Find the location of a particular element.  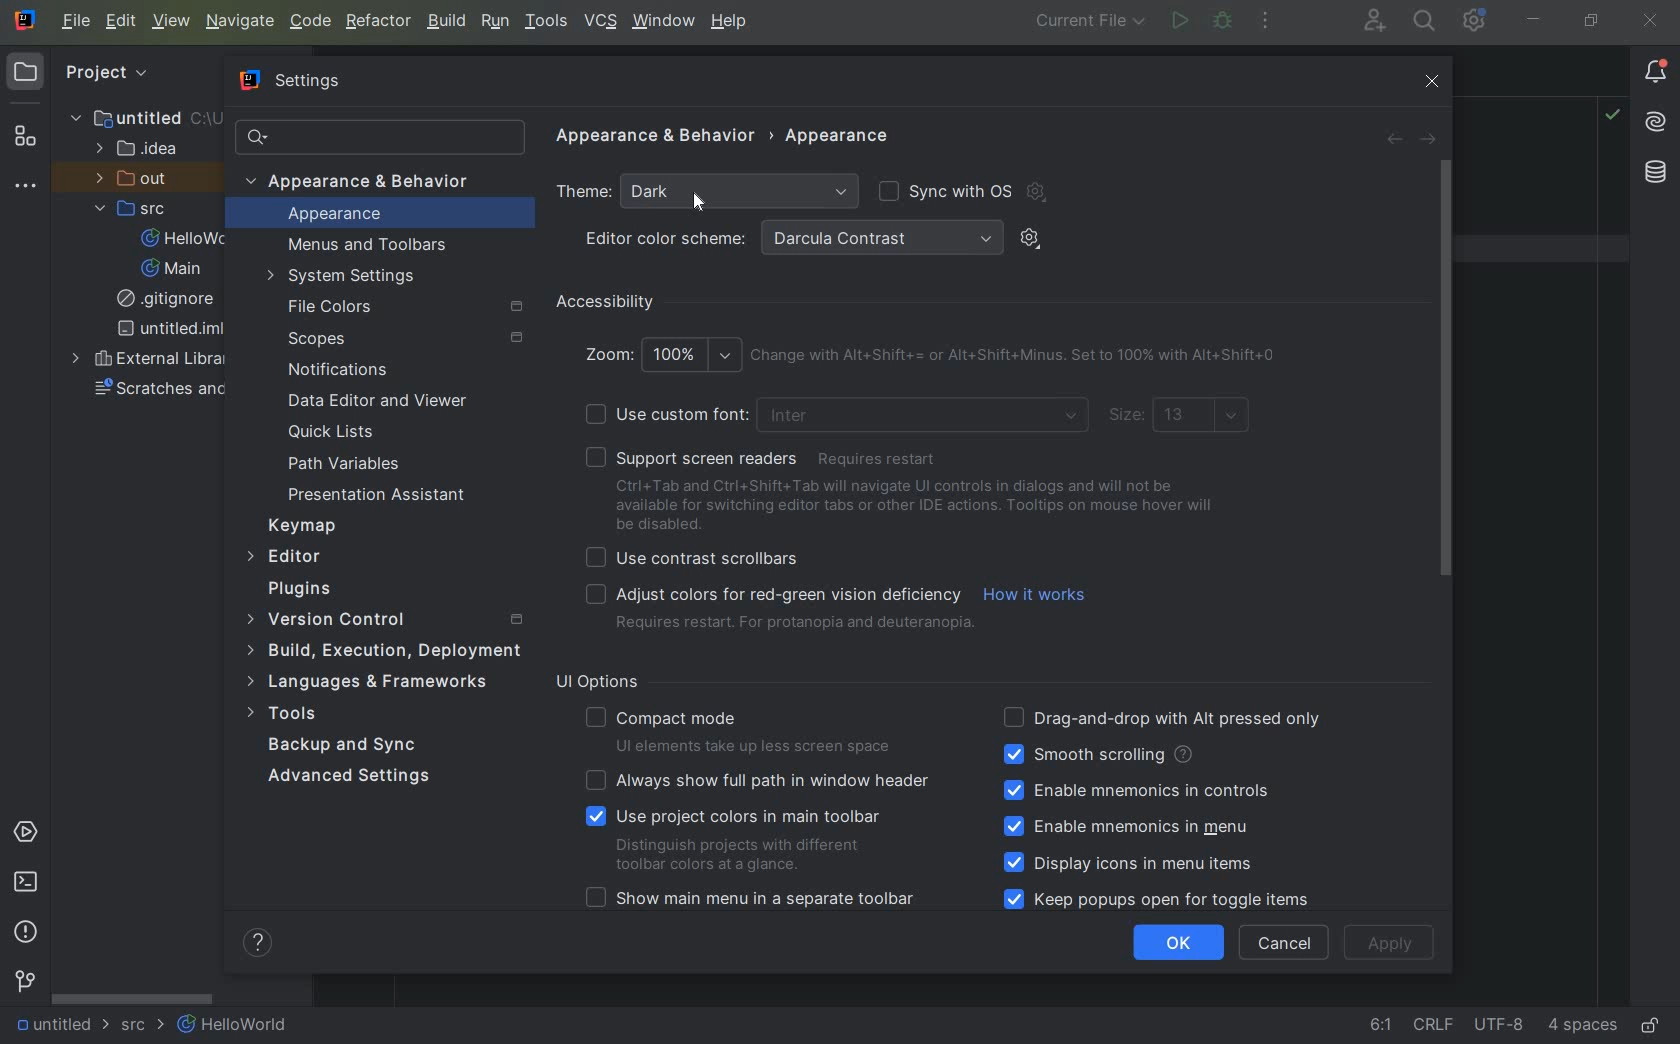

ok is located at coordinates (1179, 942).